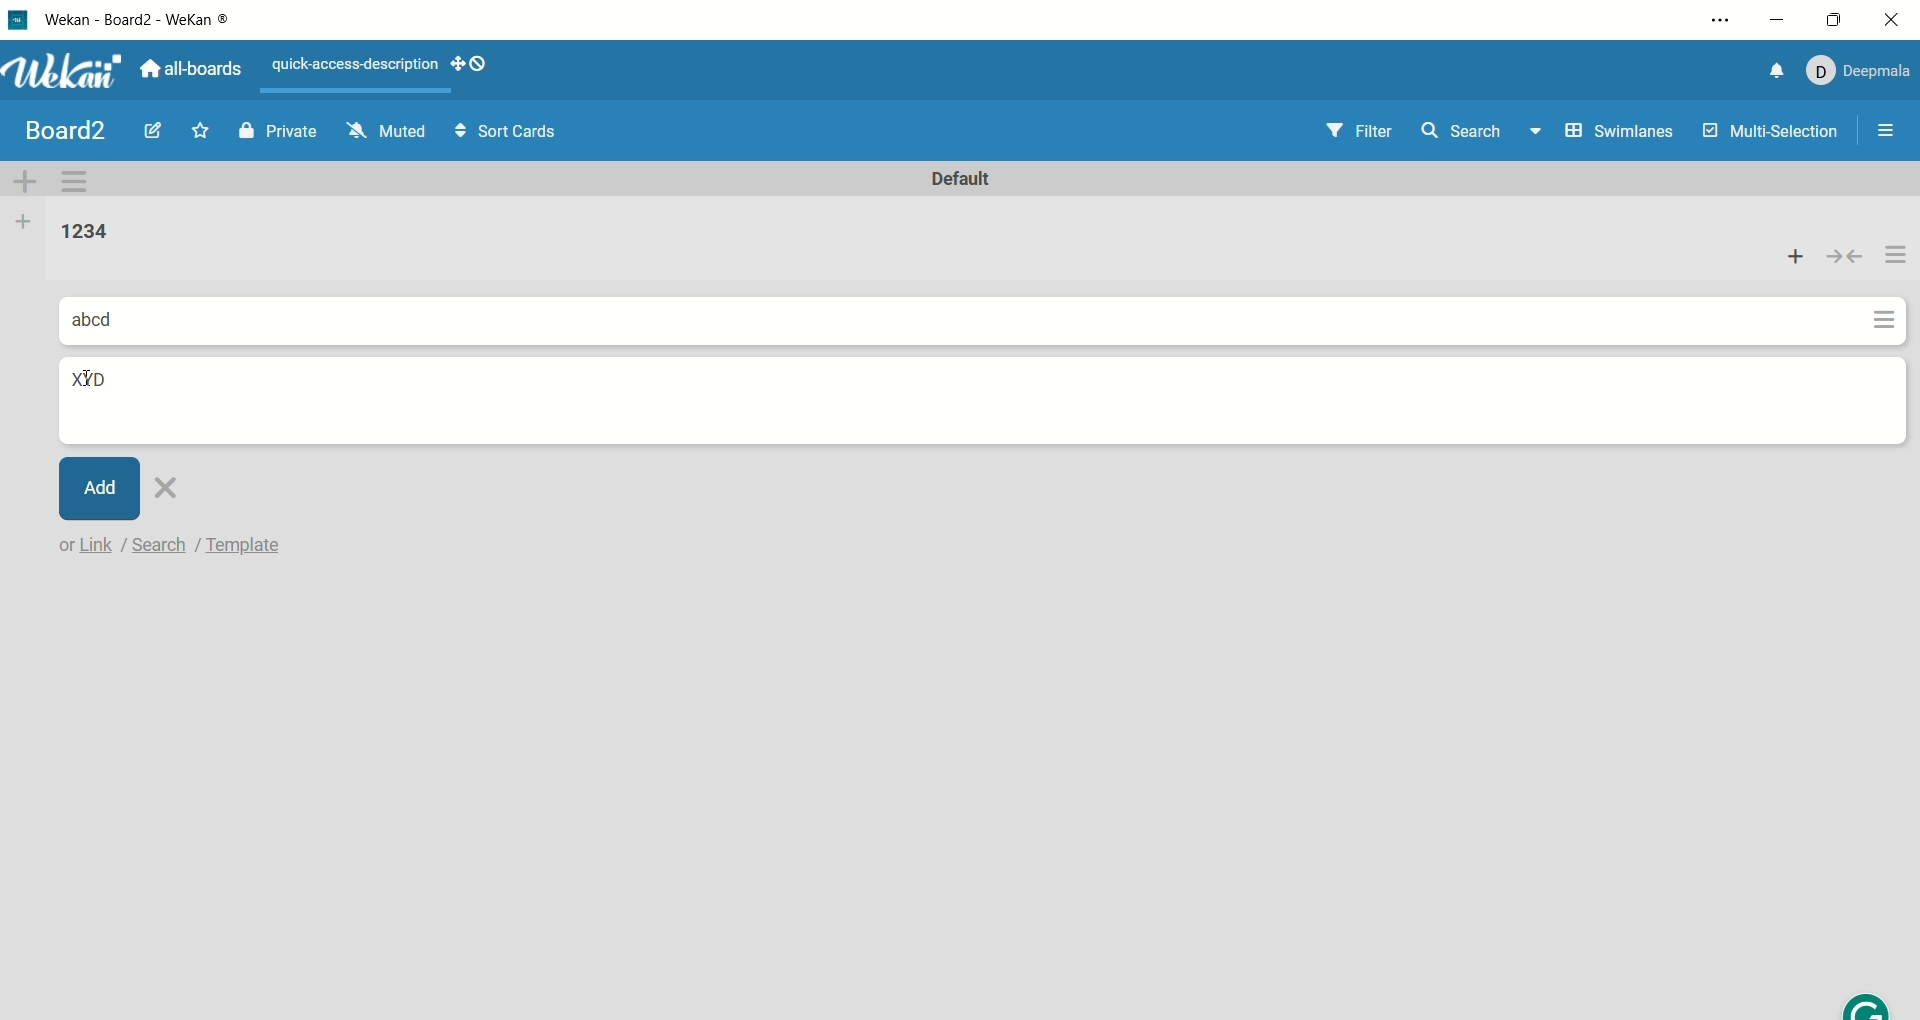 The width and height of the screenshot is (1920, 1020). Describe the element at coordinates (148, 20) in the screenshot. I see `wekan-wekan` at that location.